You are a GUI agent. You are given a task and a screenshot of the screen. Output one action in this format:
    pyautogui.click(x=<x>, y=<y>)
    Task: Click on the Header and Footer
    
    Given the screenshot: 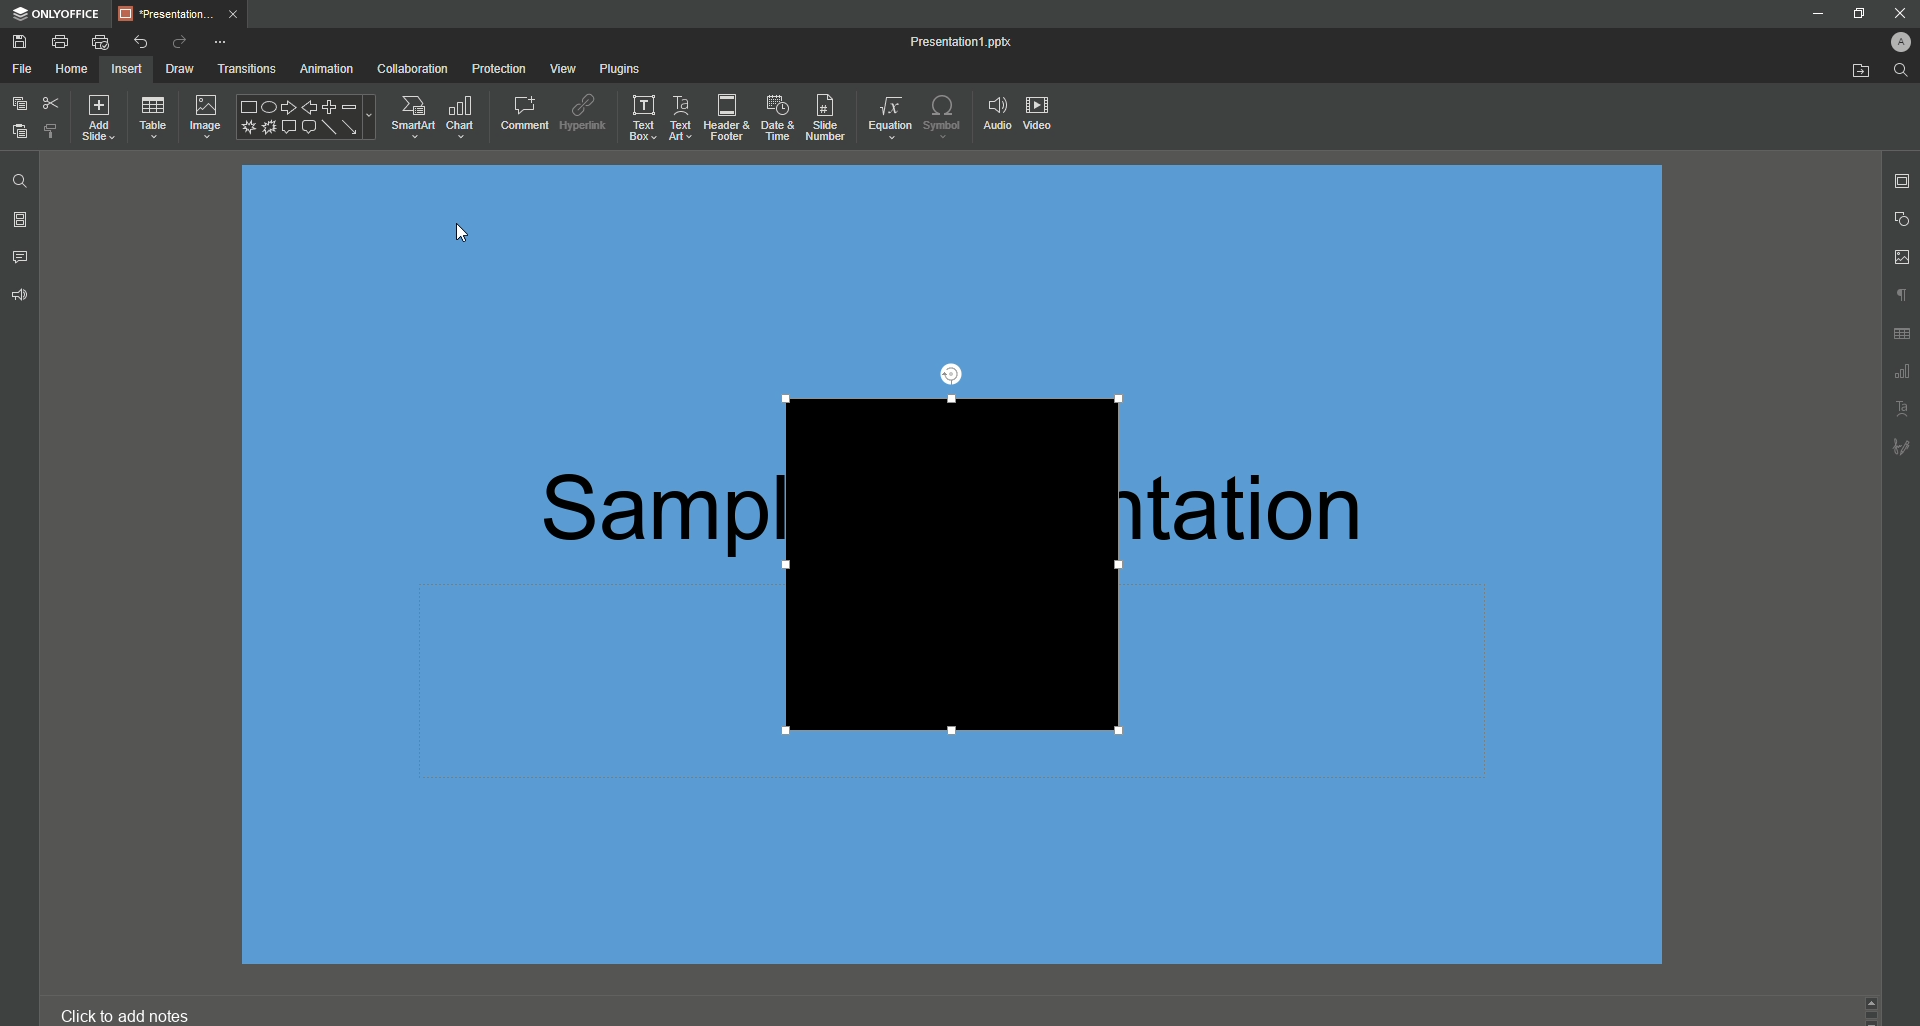 What is the action you would take?
    pyautogui.click(x=723, y=118)
    